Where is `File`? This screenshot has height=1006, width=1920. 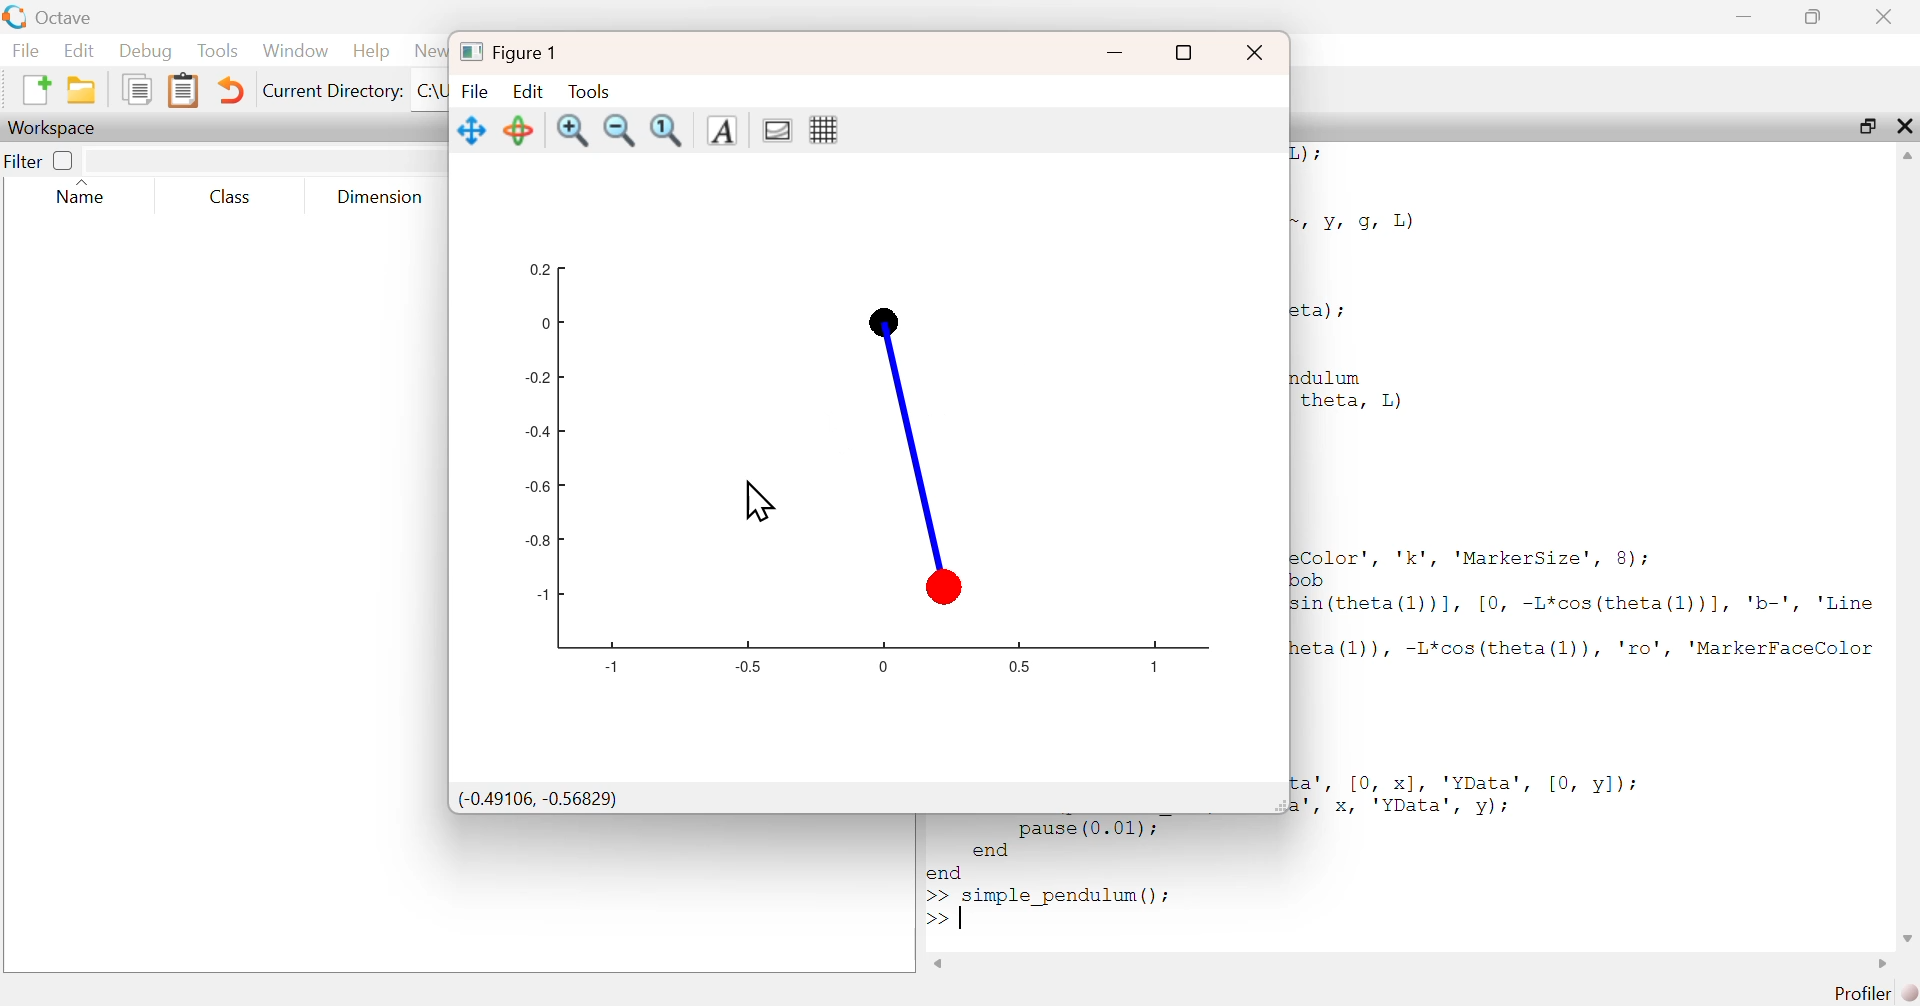
File is located at coordinates (24, 50).